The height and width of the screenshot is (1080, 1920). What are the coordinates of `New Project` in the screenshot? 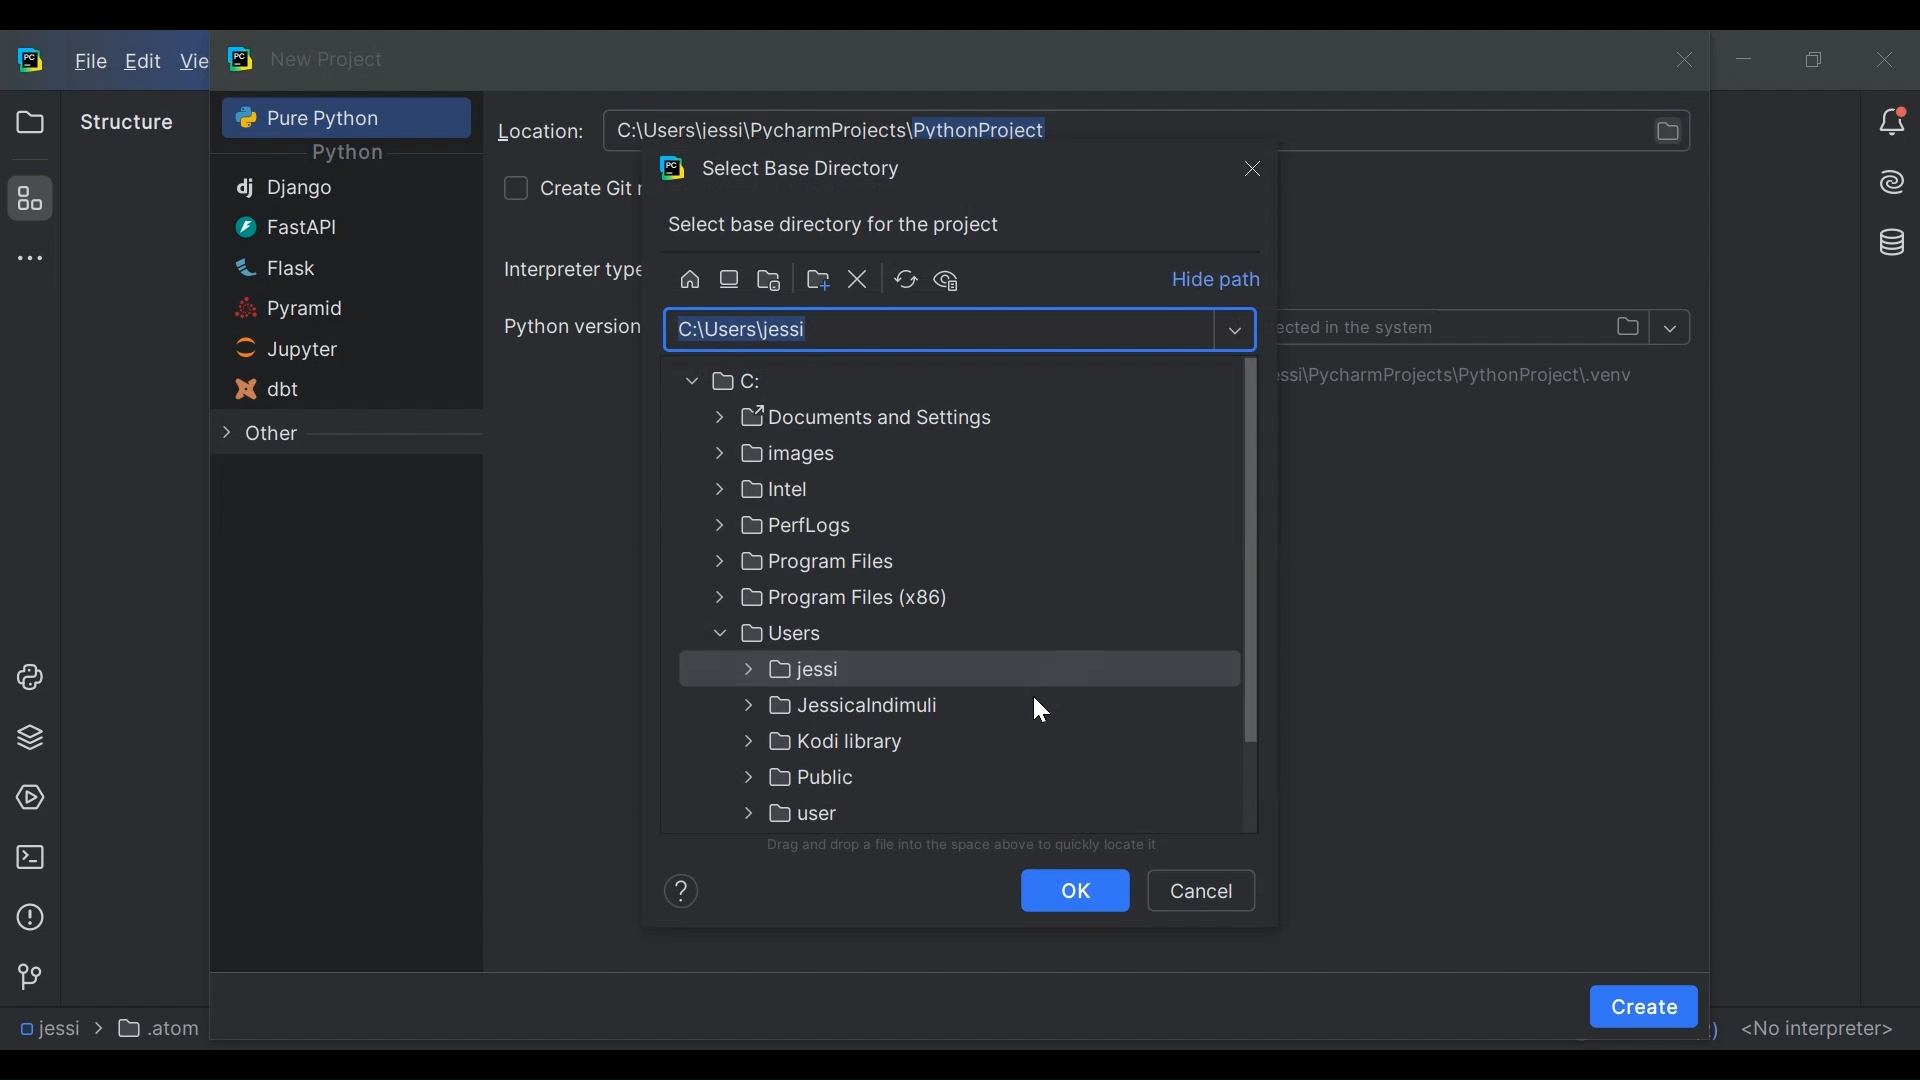 It's located at (328, 59).